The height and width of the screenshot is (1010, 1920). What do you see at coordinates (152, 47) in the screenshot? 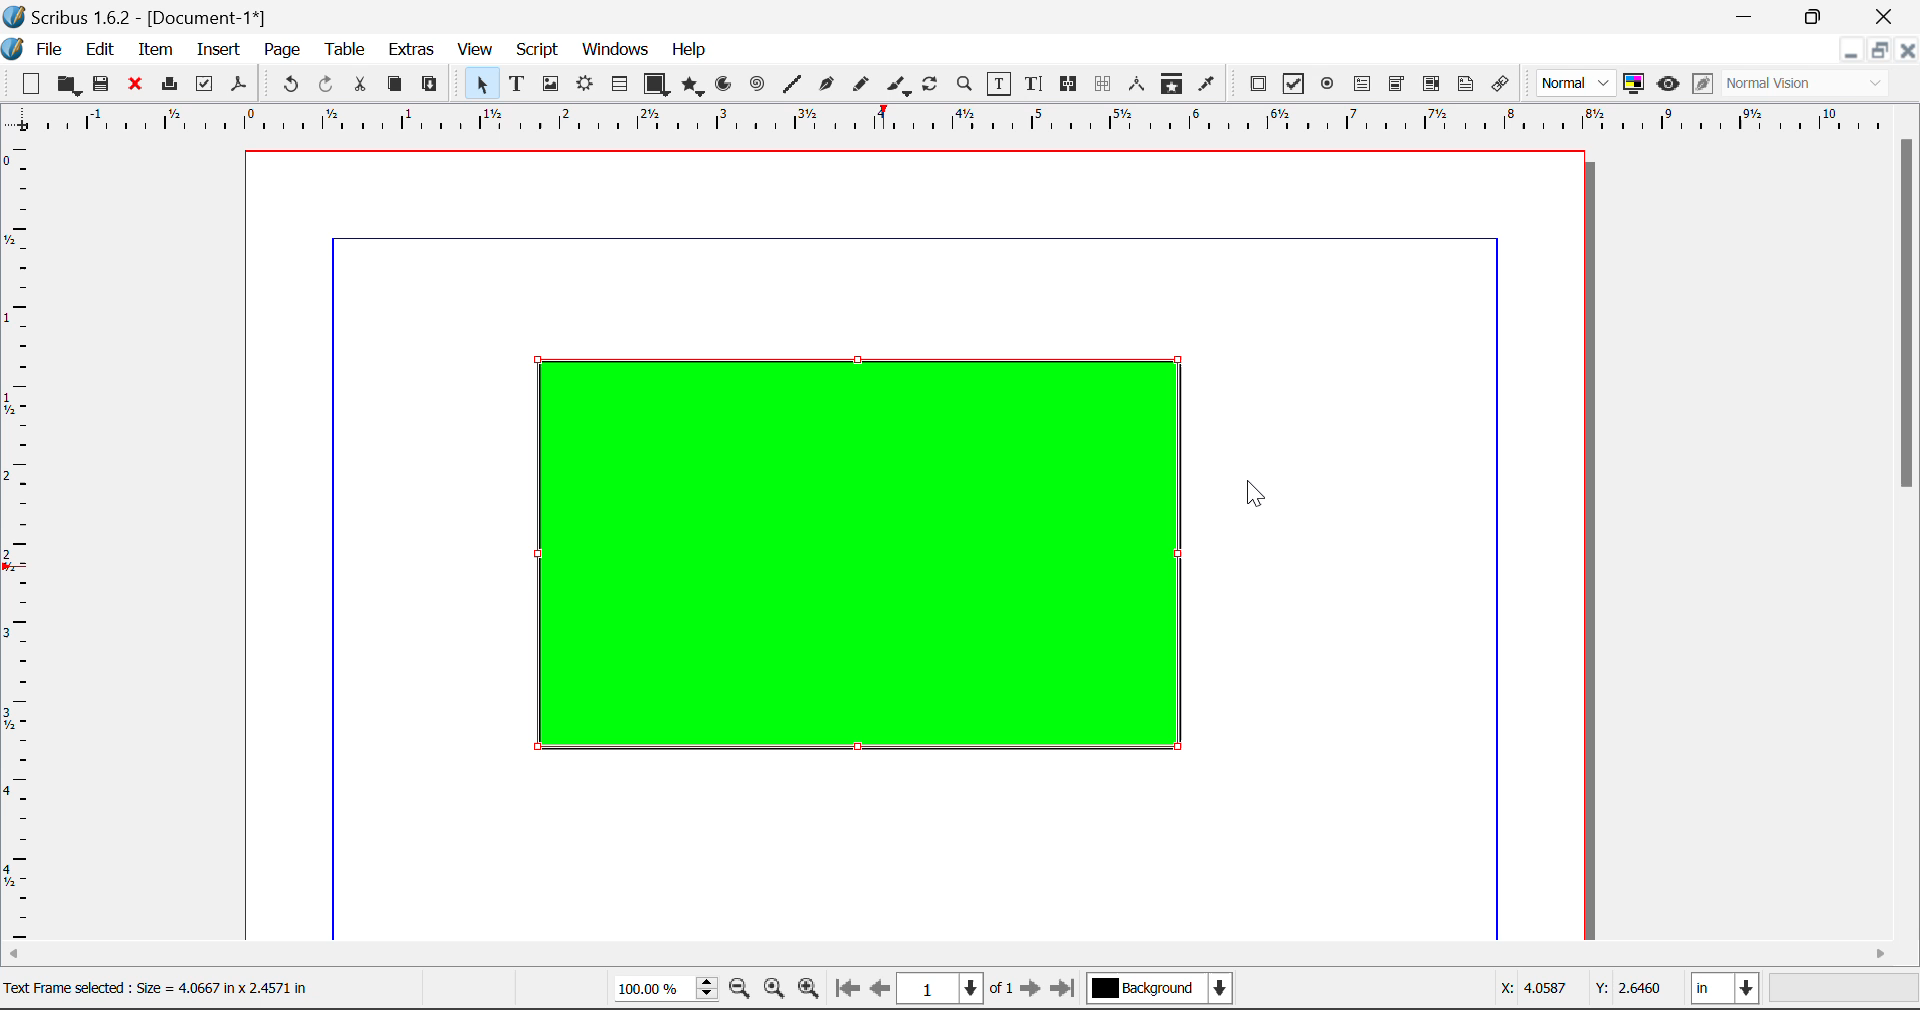
I see `Item` at bounding box center [152, 47].